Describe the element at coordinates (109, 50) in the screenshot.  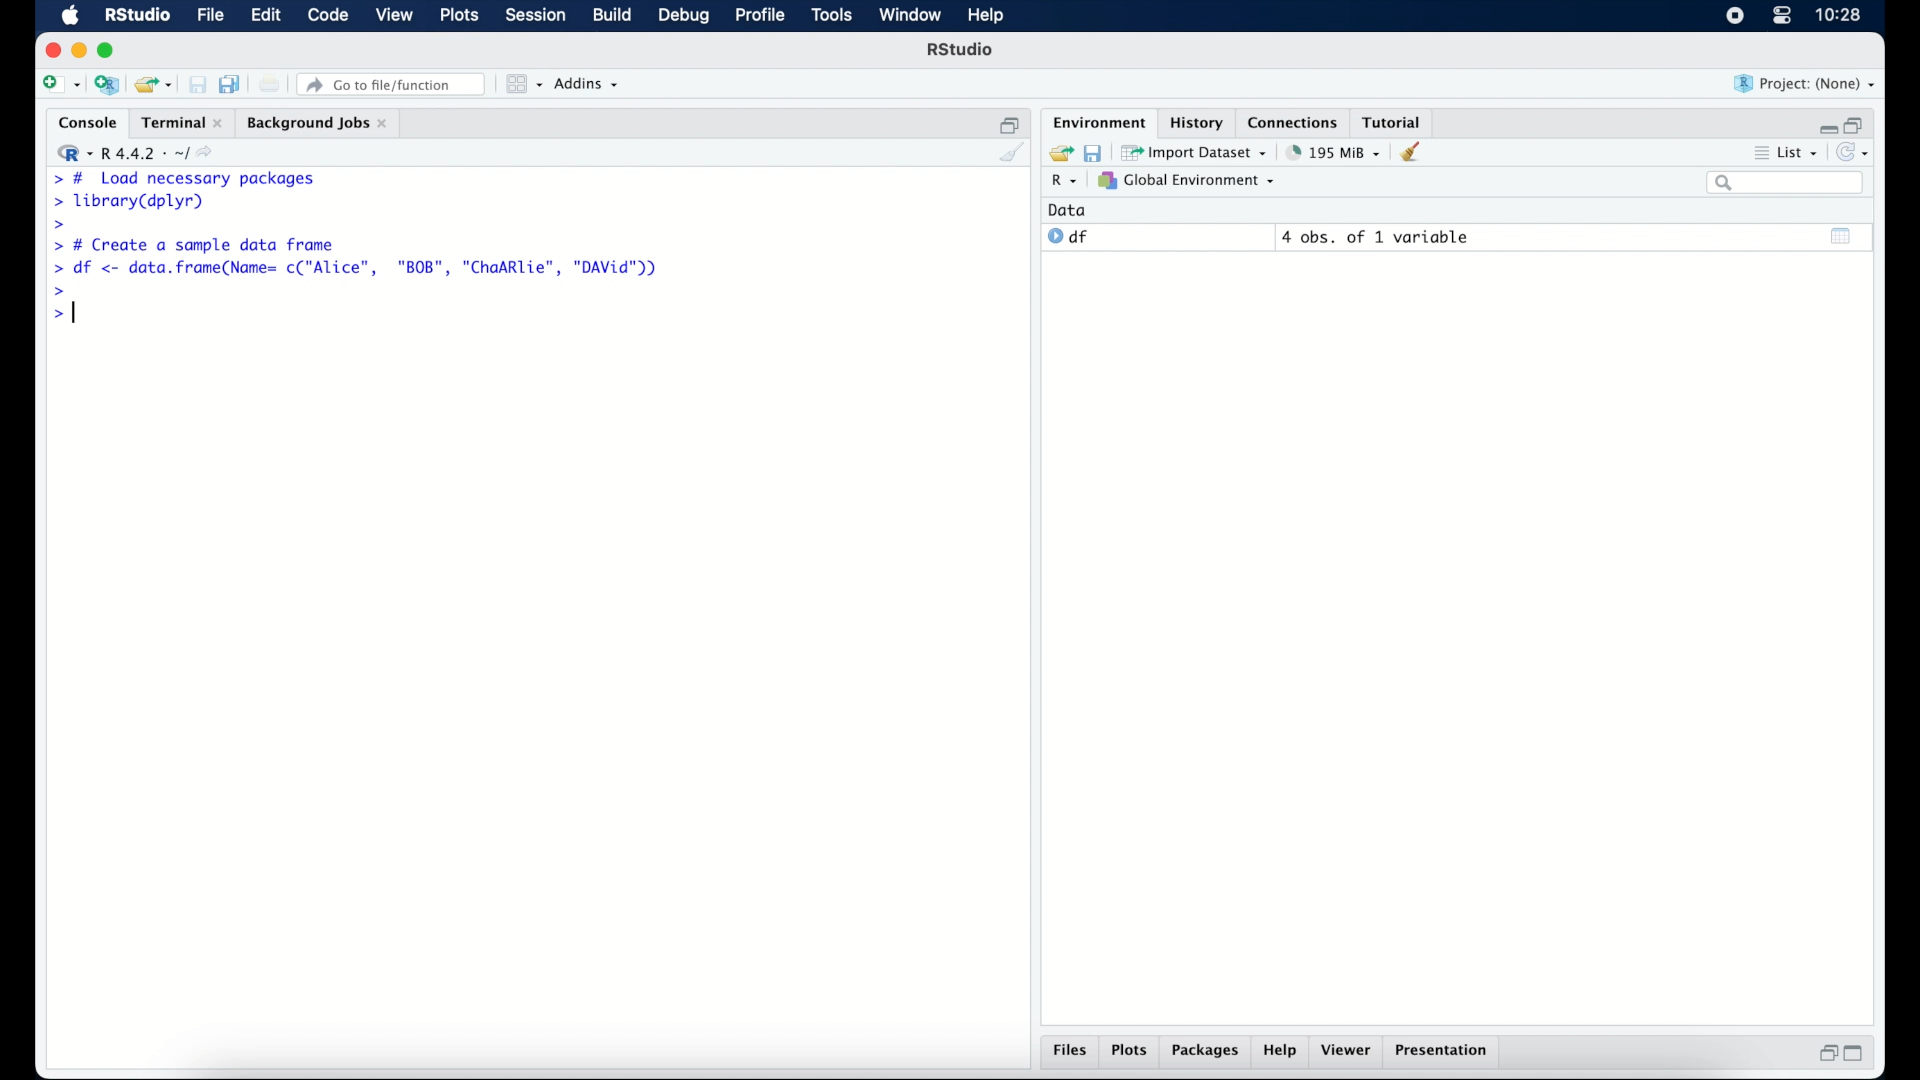
I see `maximize` at that location.